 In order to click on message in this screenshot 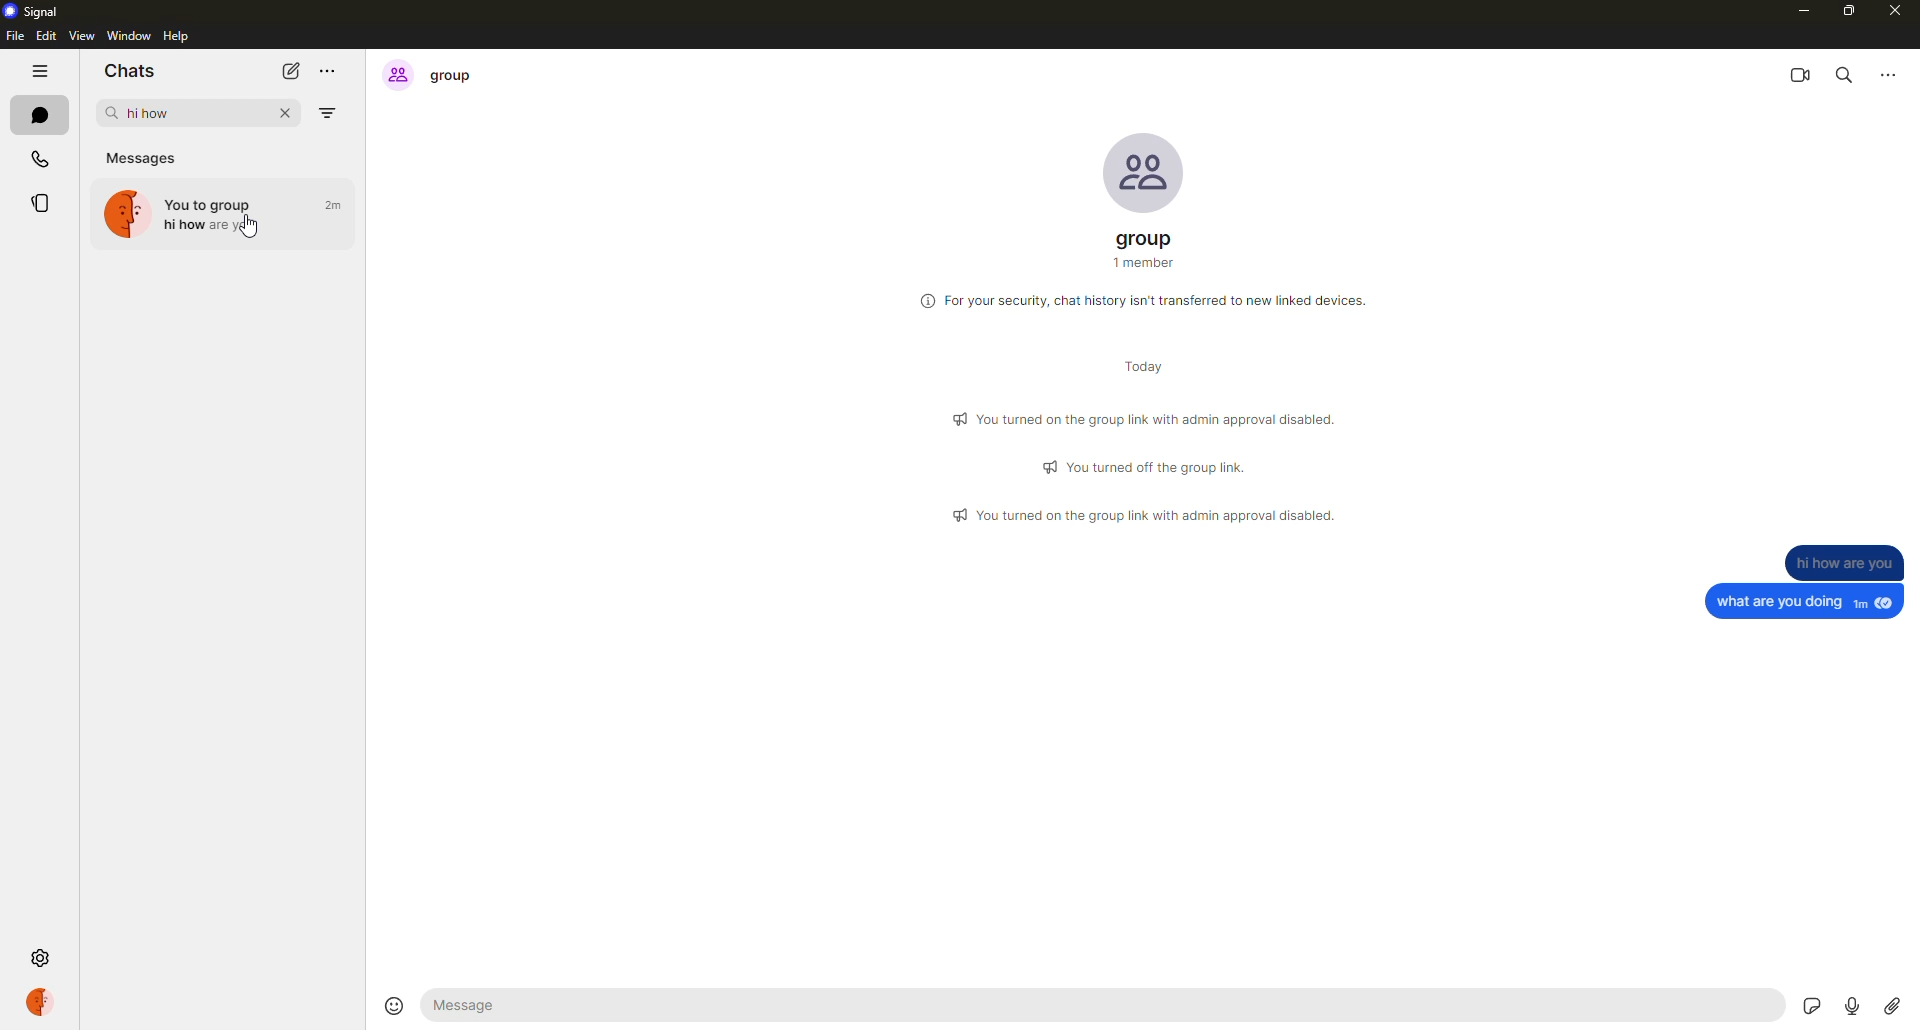, I will do `click(476, 1006)`.